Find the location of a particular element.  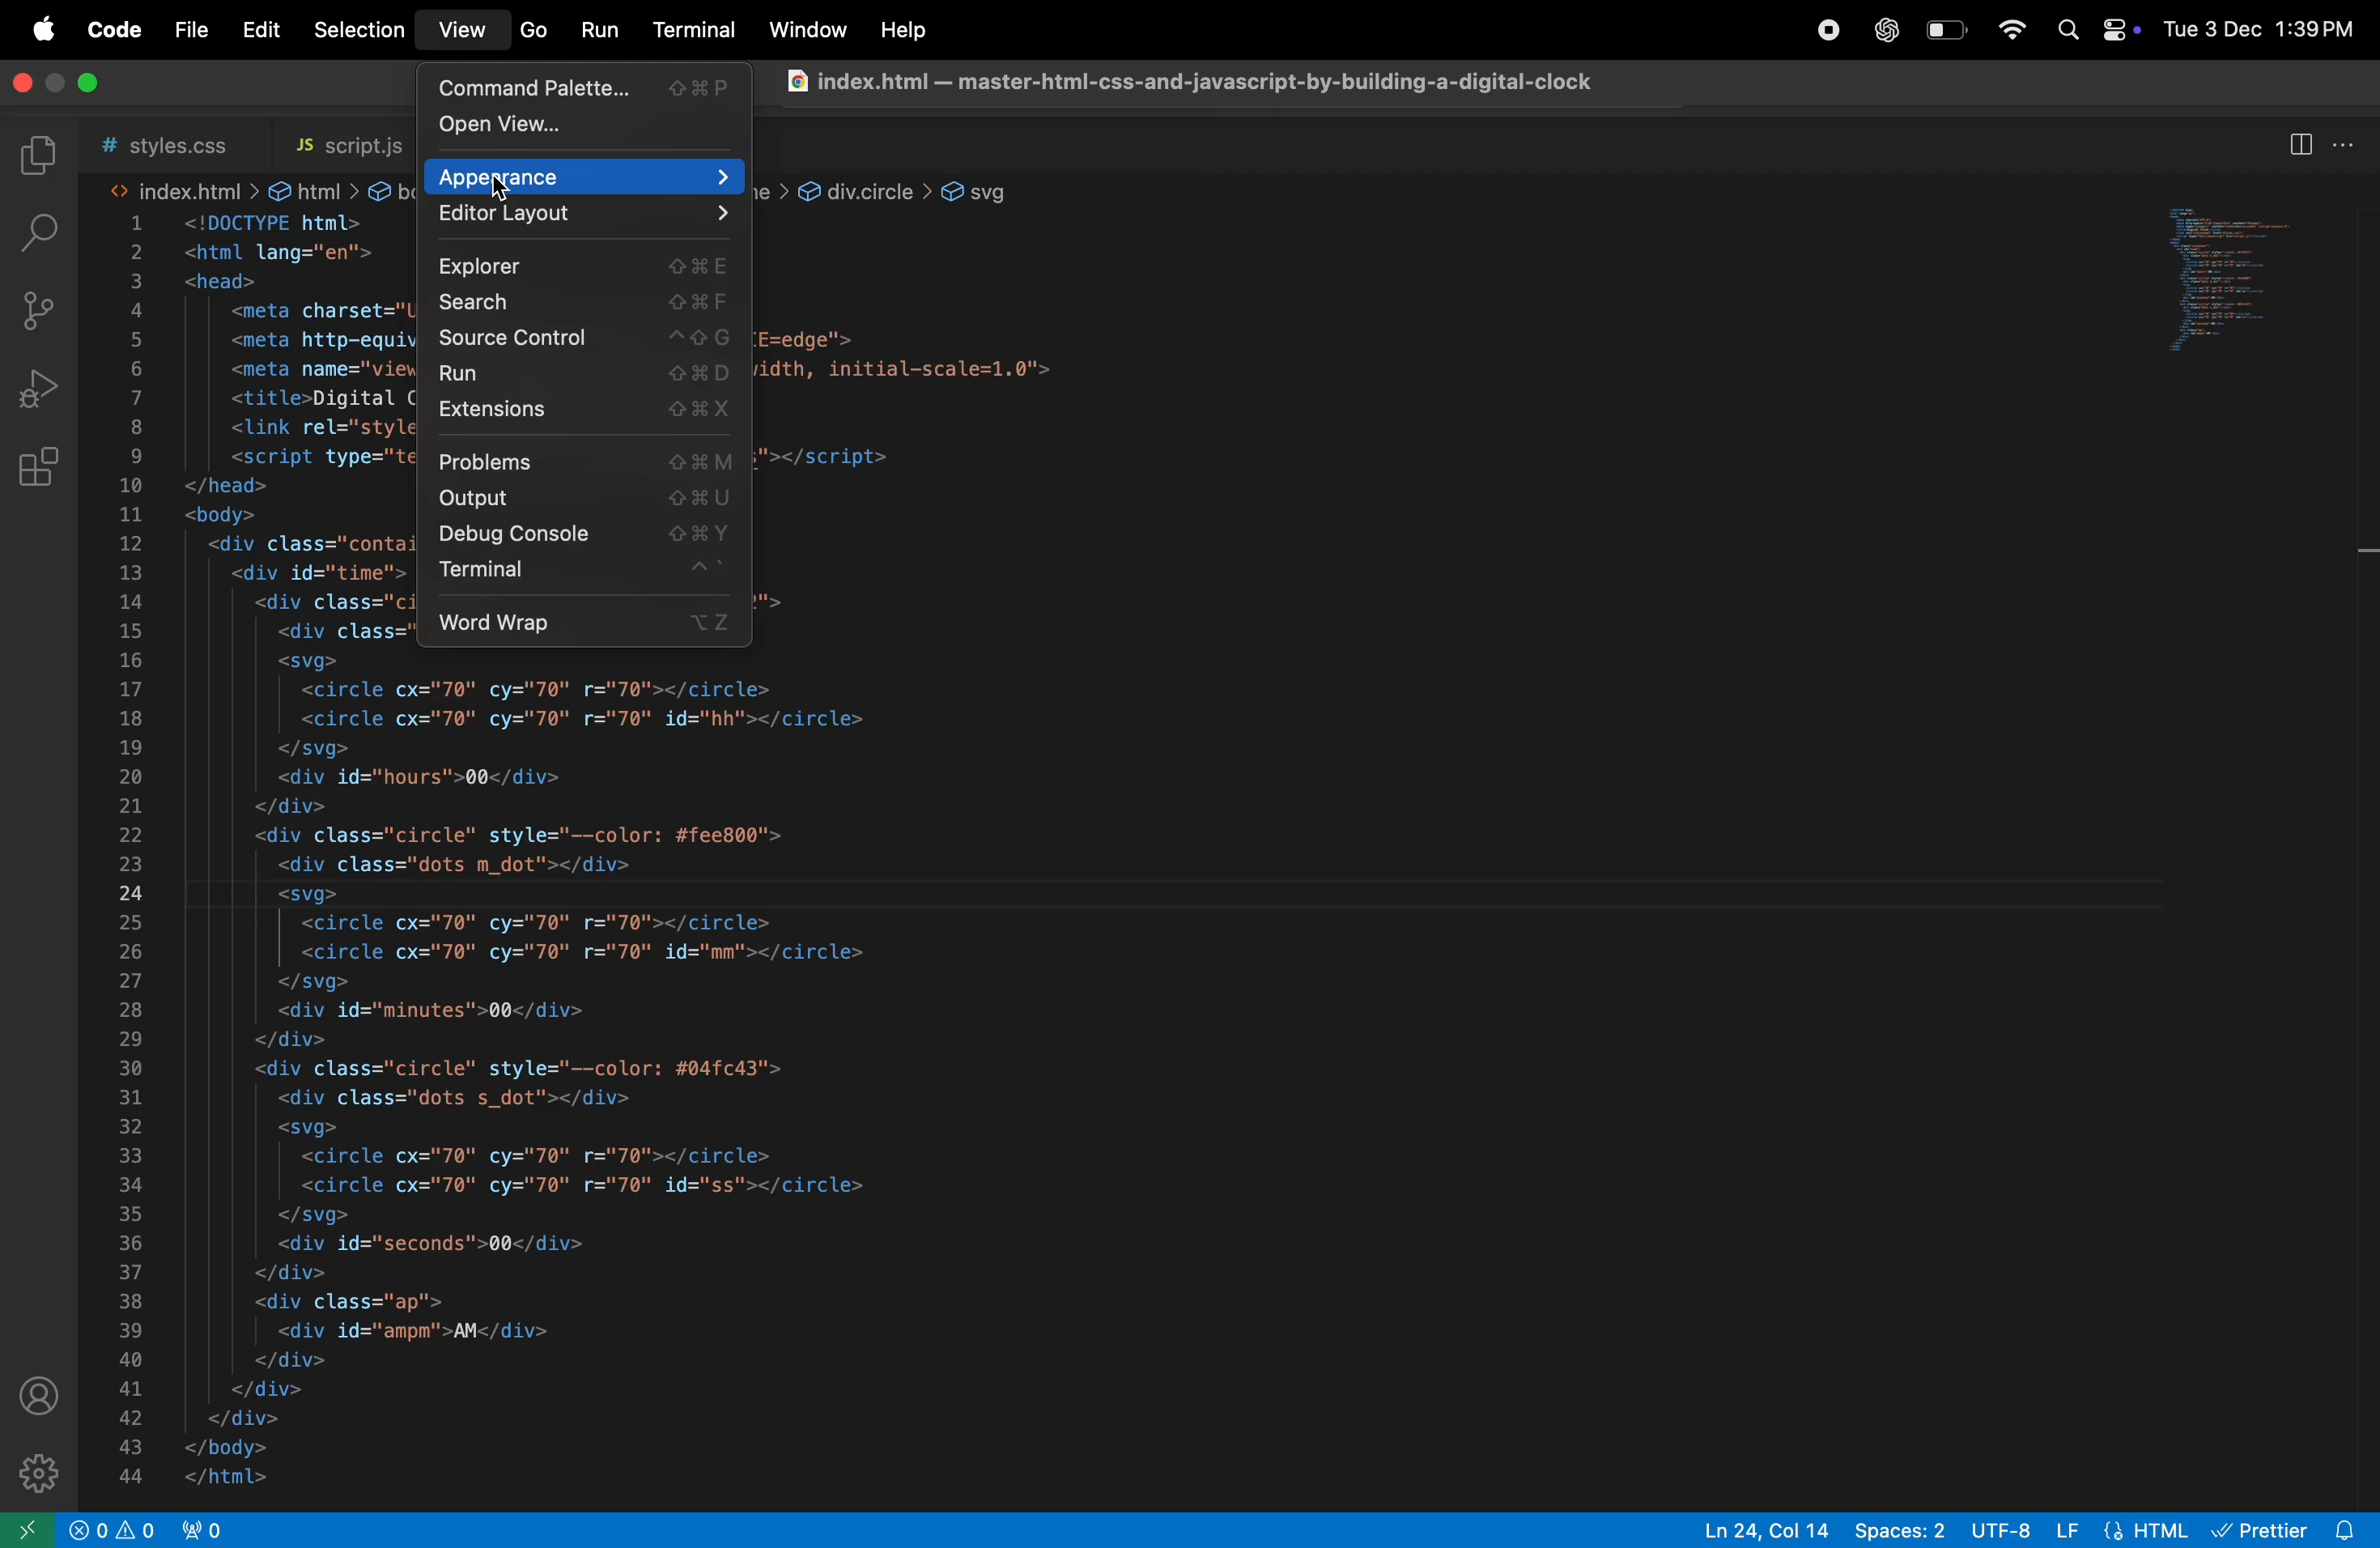

utf 8 is located at coordinates (2000, 1526).